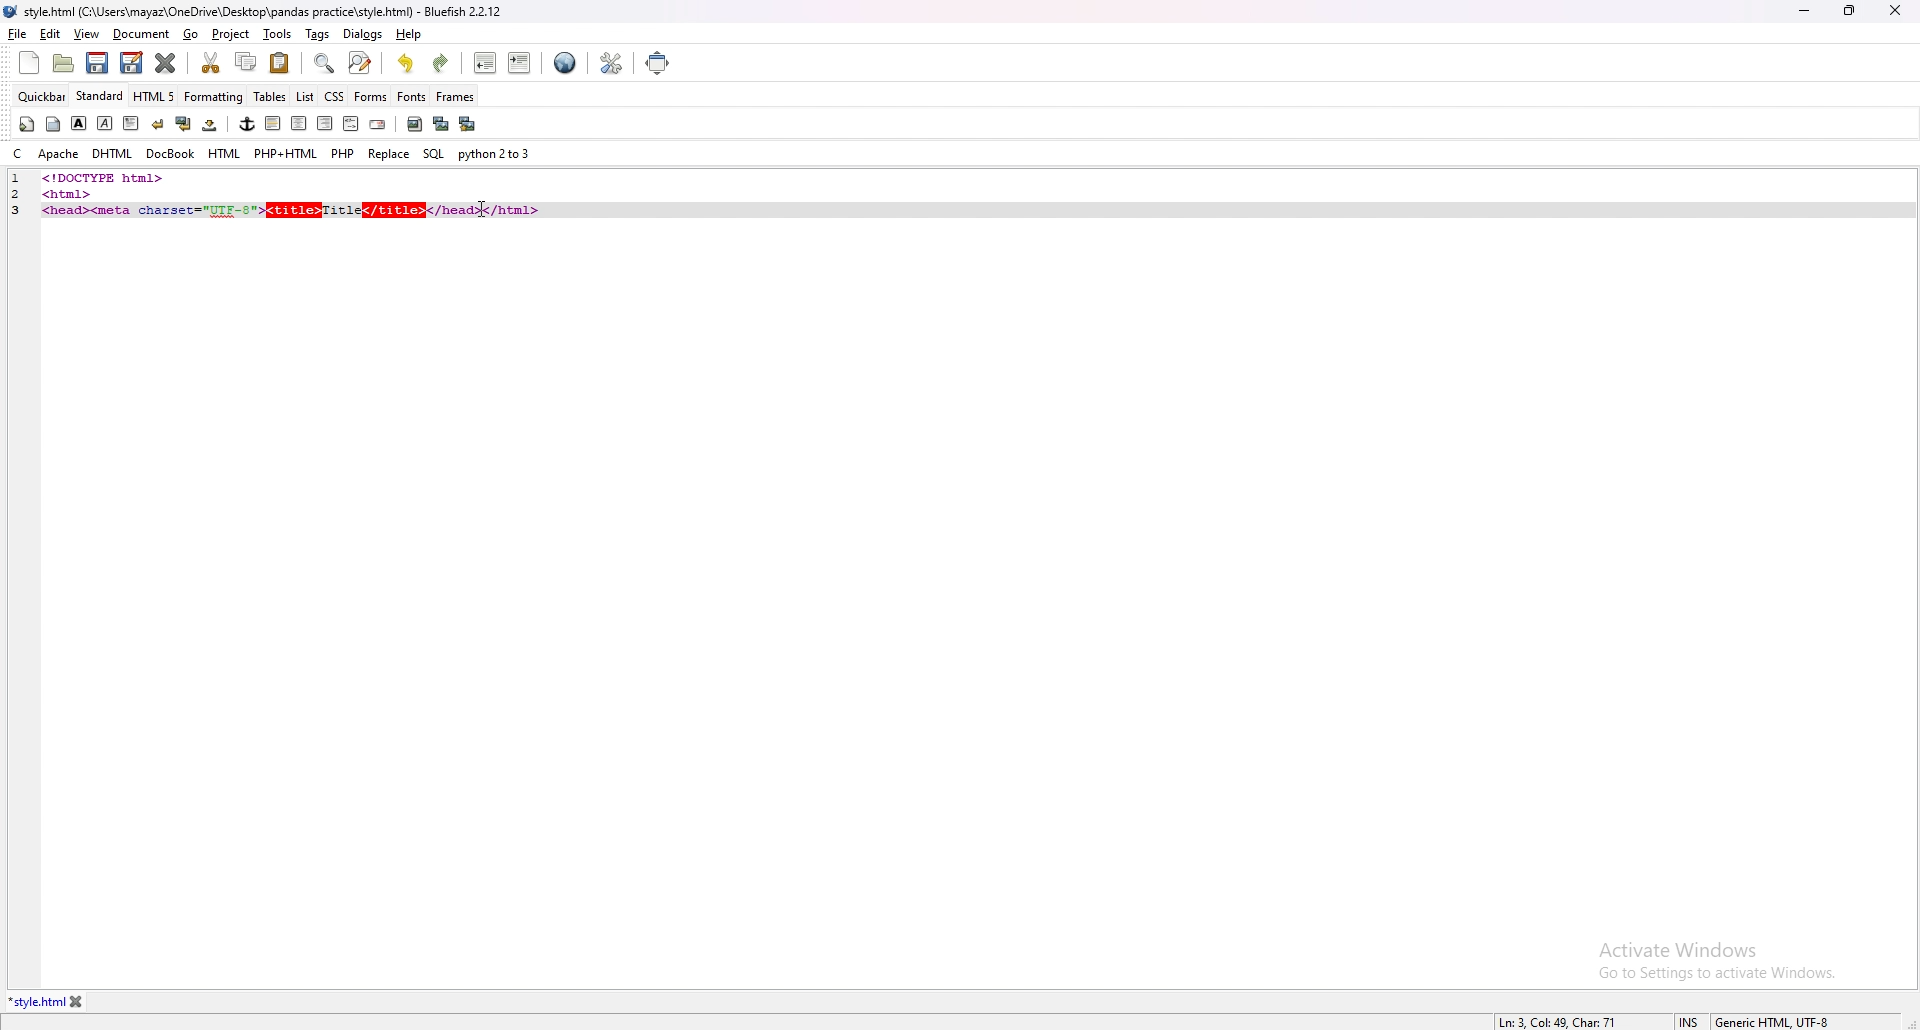 The width and height of the screenshot is (1920, 1030). Describe the element at coordinates (1804, 12) in the screenshot. I see `minimize` at that location.